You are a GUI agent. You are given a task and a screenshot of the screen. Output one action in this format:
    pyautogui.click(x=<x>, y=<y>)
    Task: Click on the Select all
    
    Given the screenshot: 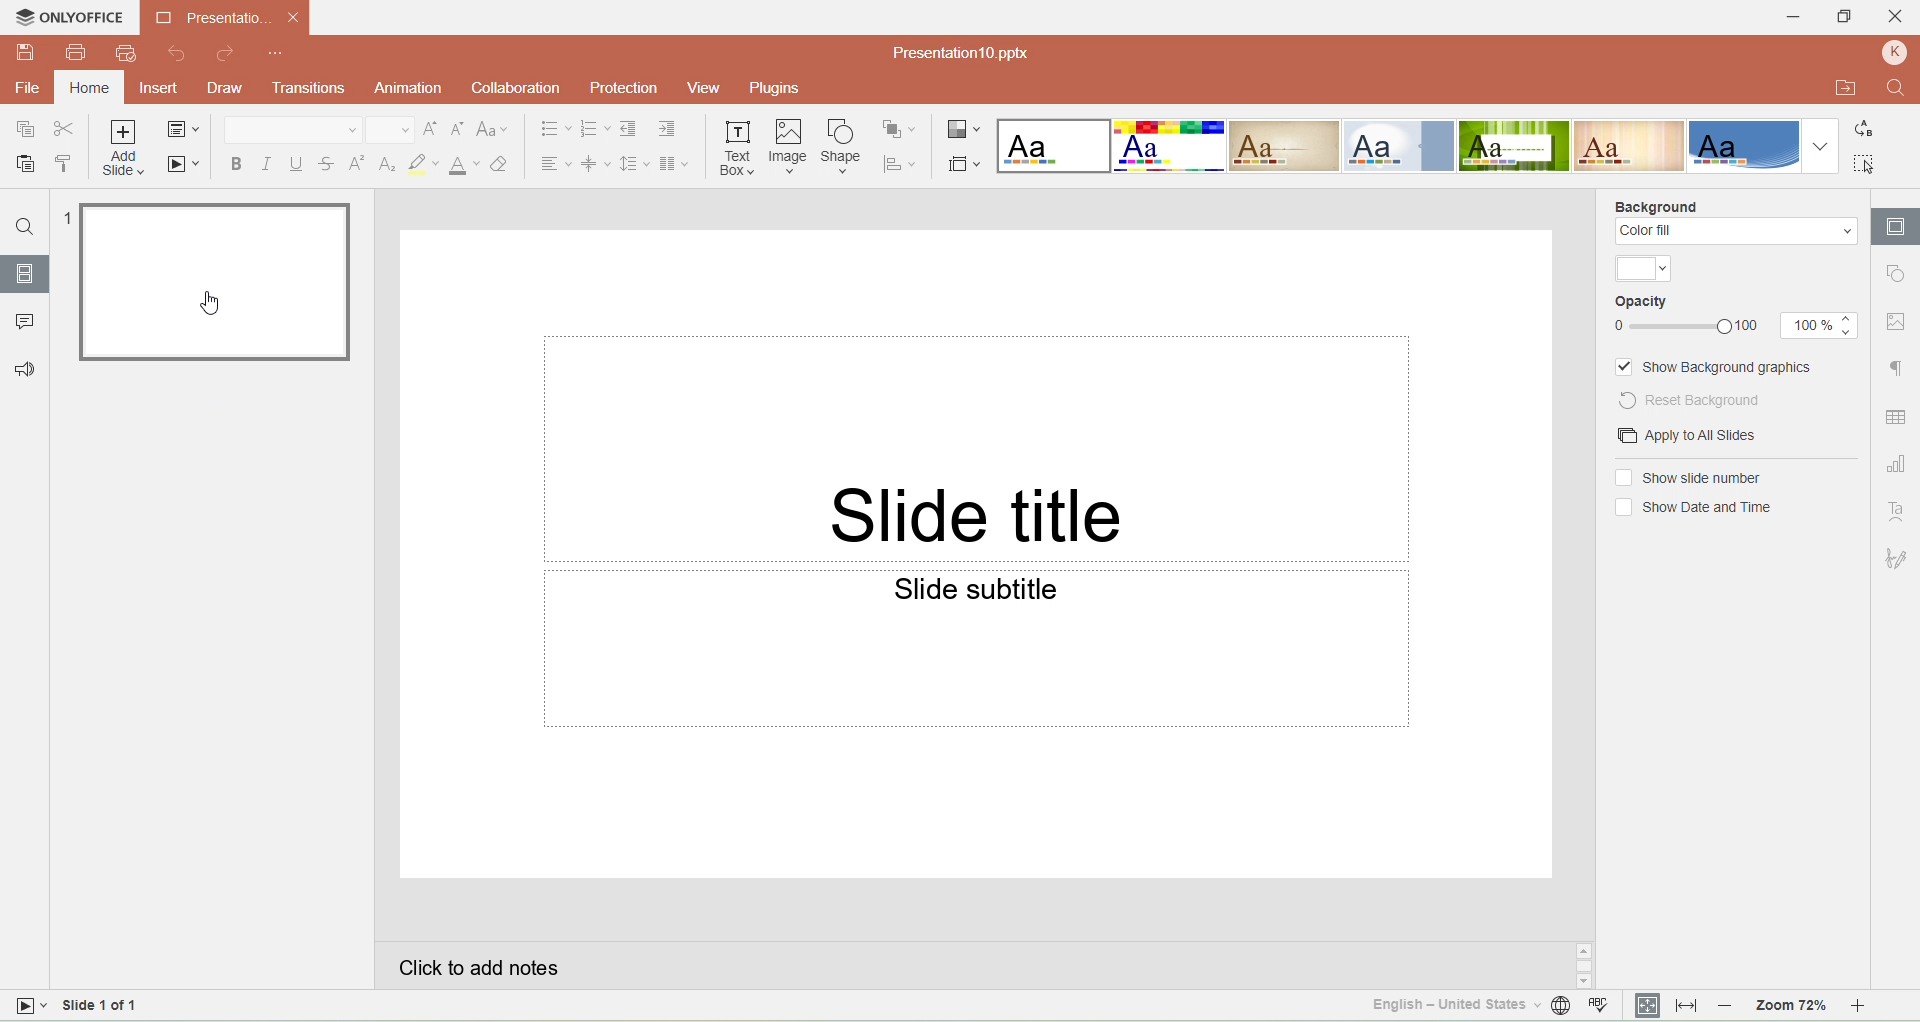 What is the action you would take?
    pyautogui.click(x=1867, y=163)
    